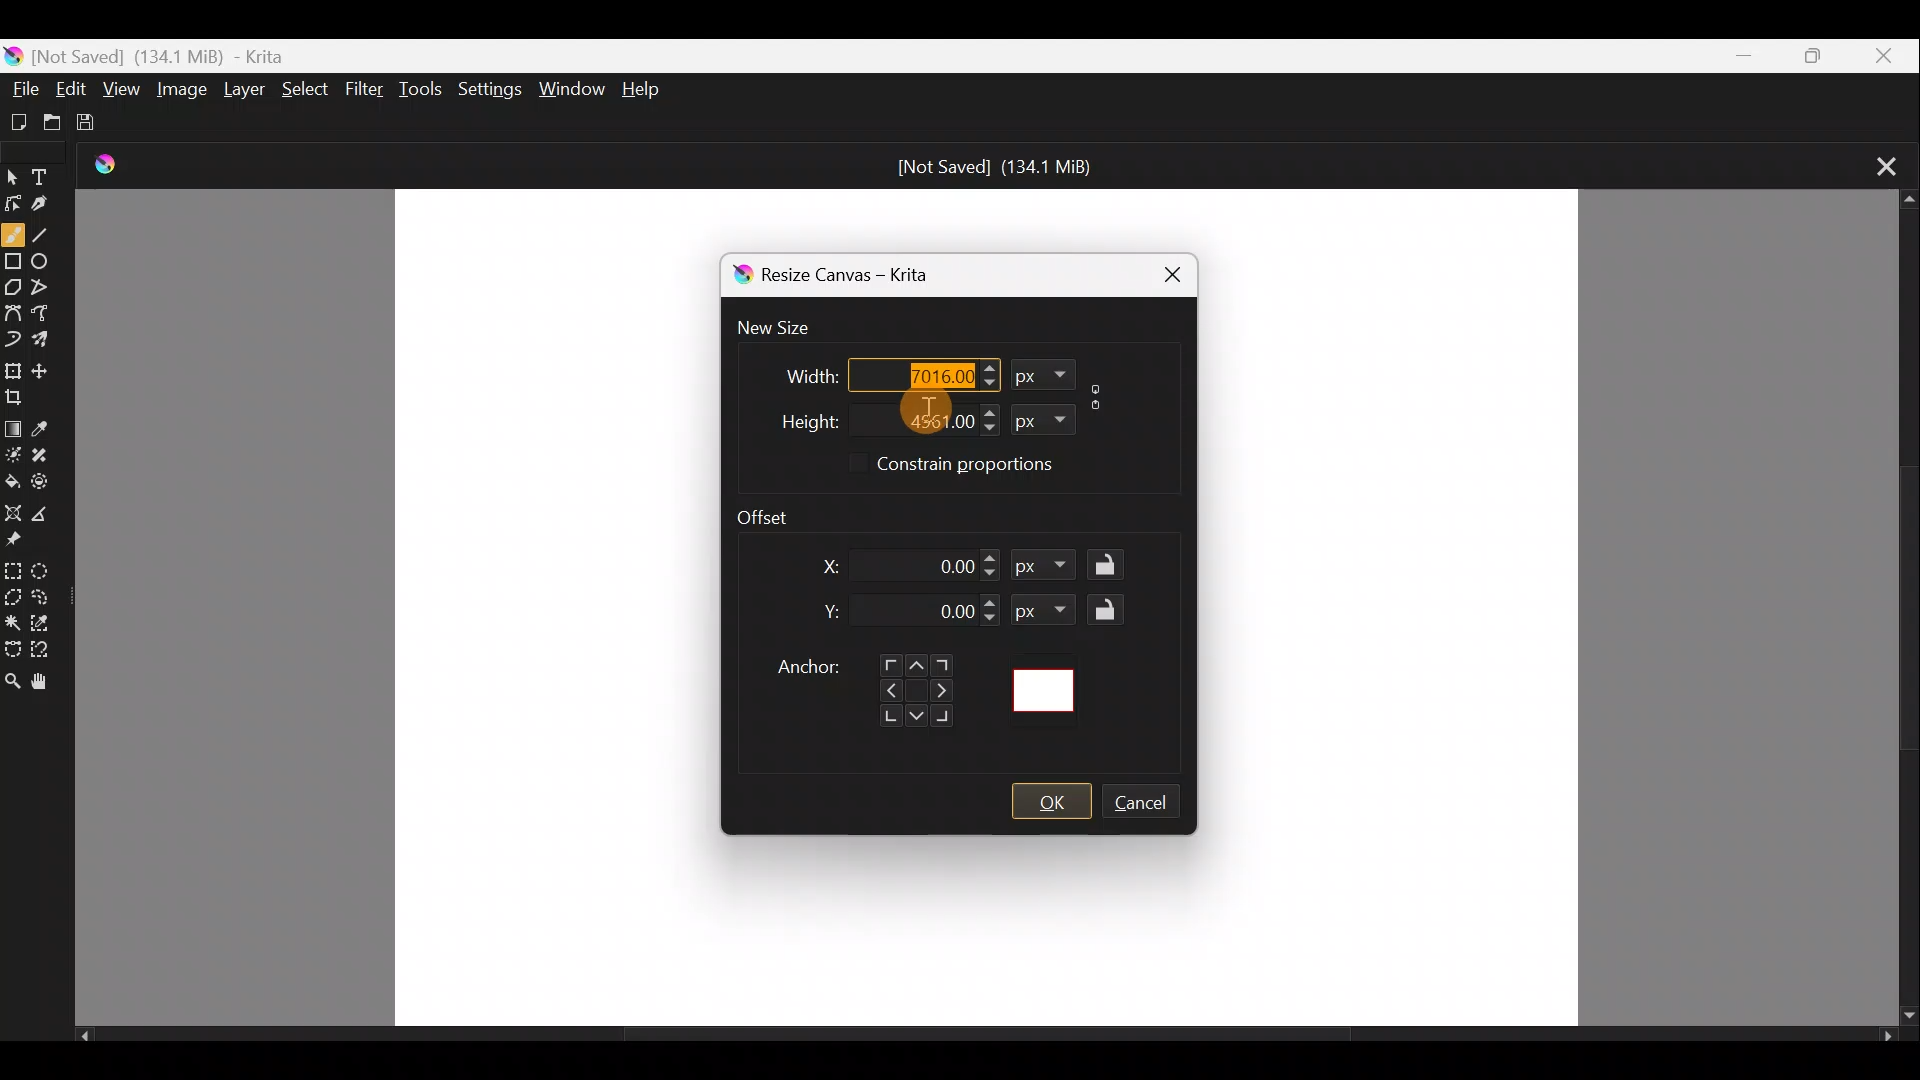  Describe the element at coordinates (738, 275) in the screenshot. I see `Krita logo` at that location.